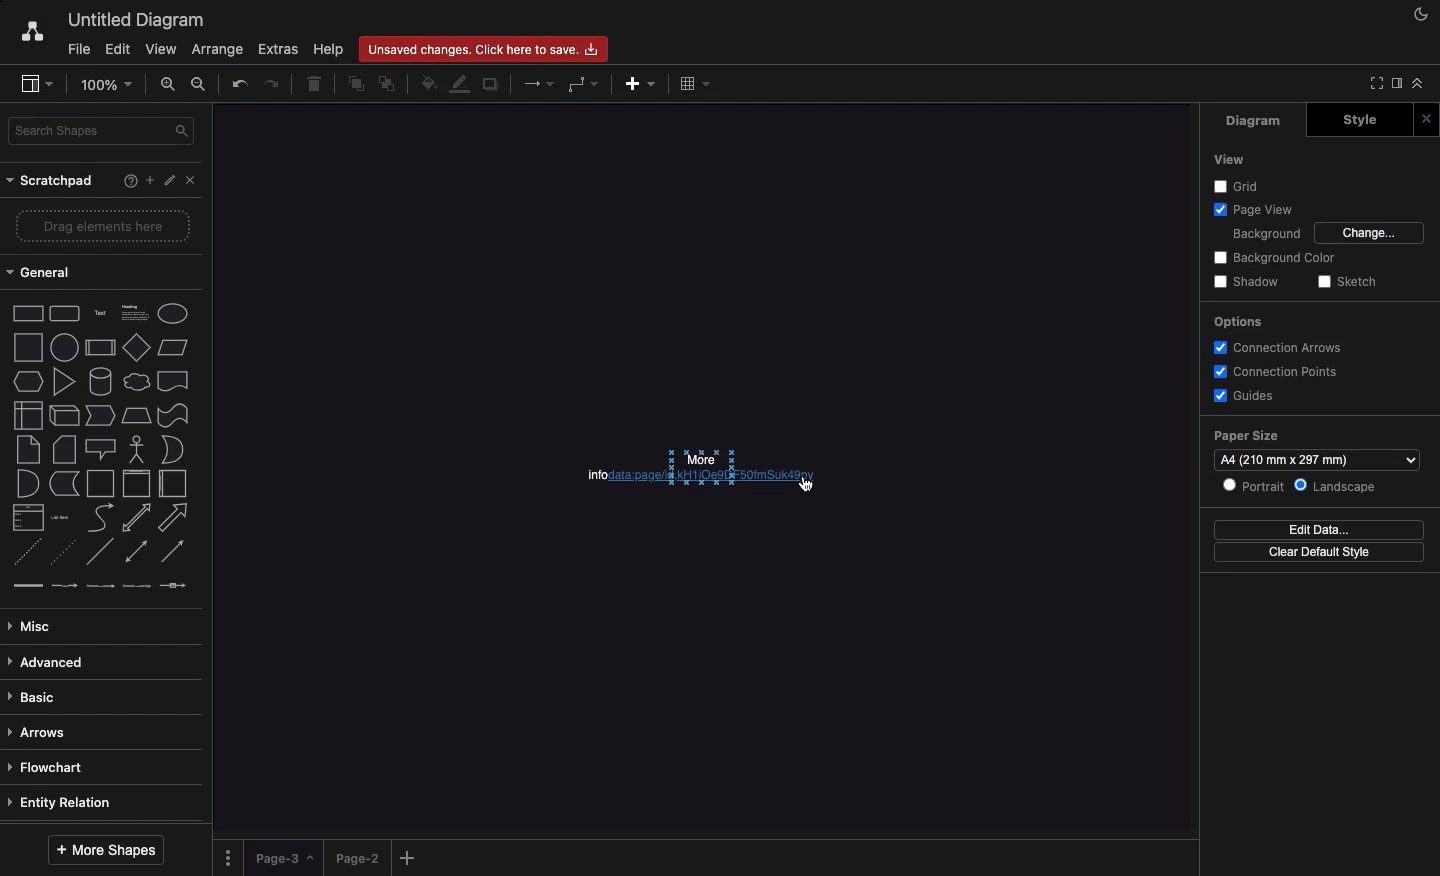 The width and height of the screenshot is (1440, 876). I want to click on connector with symbol, so click(176, 585).